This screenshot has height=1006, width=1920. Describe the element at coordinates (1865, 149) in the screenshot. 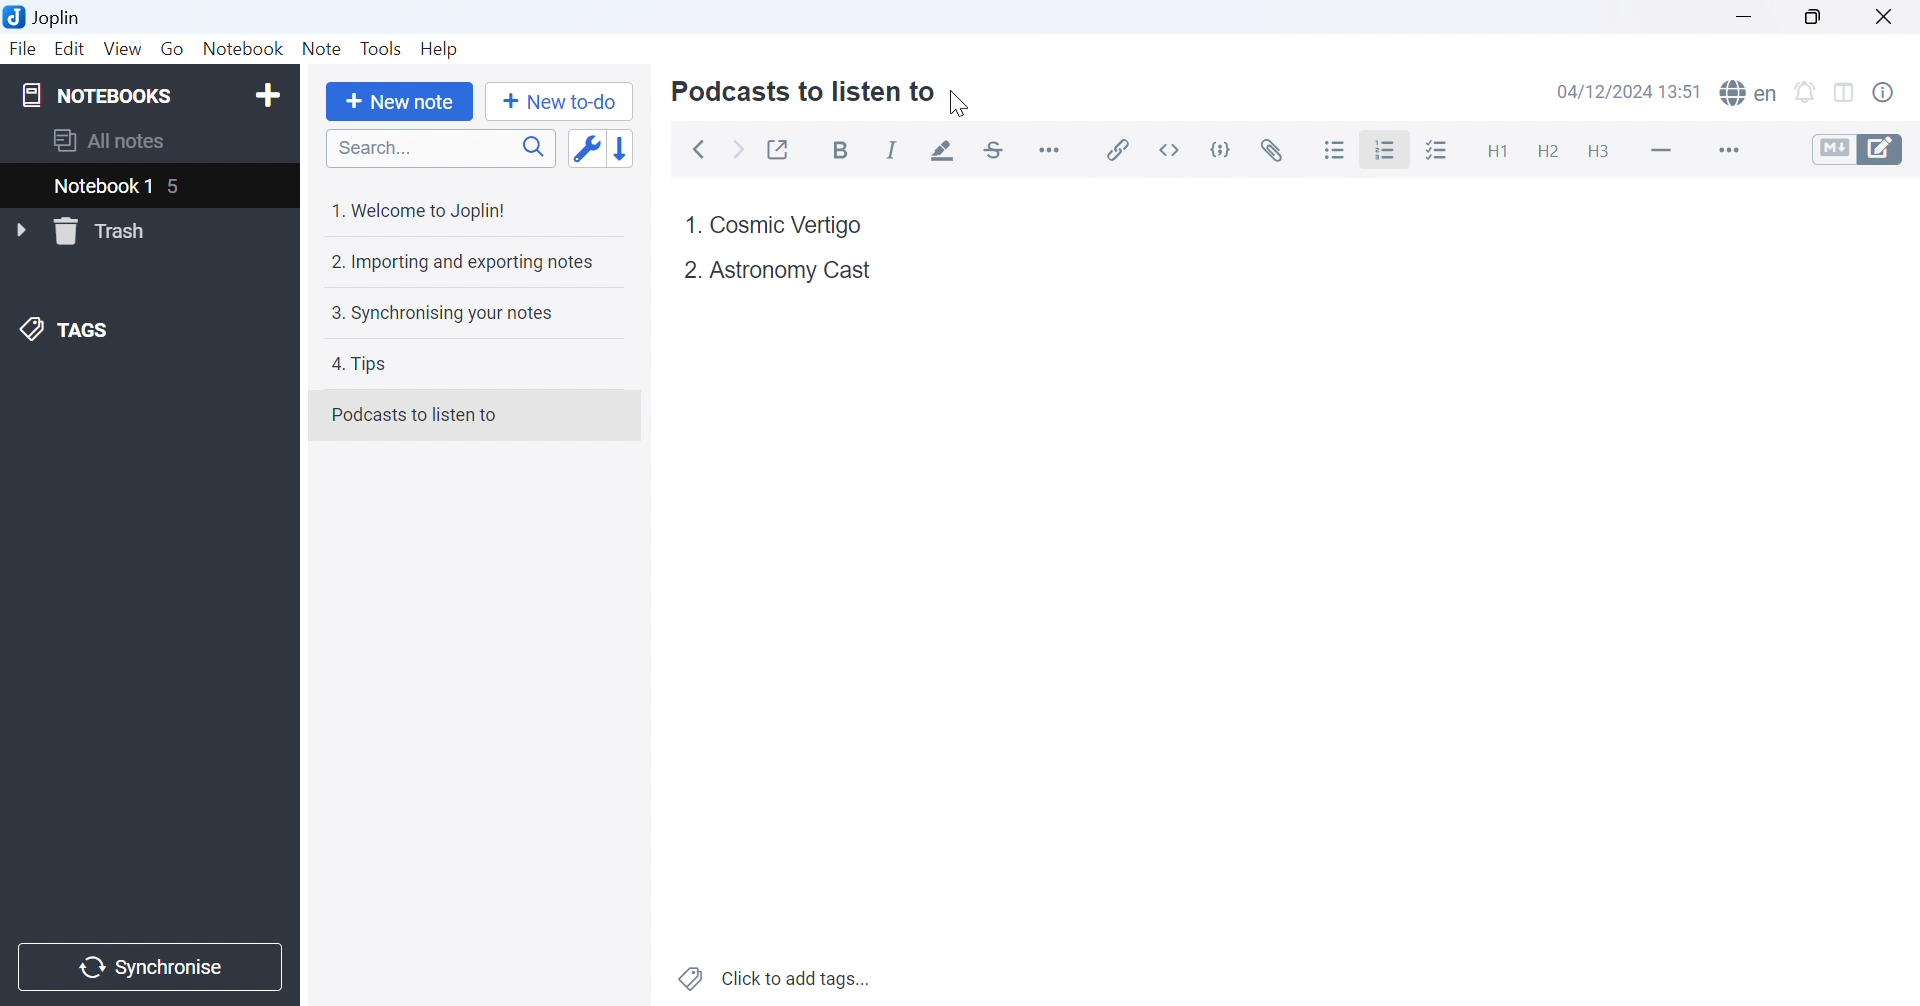

I see `Toggle editors` at that location.